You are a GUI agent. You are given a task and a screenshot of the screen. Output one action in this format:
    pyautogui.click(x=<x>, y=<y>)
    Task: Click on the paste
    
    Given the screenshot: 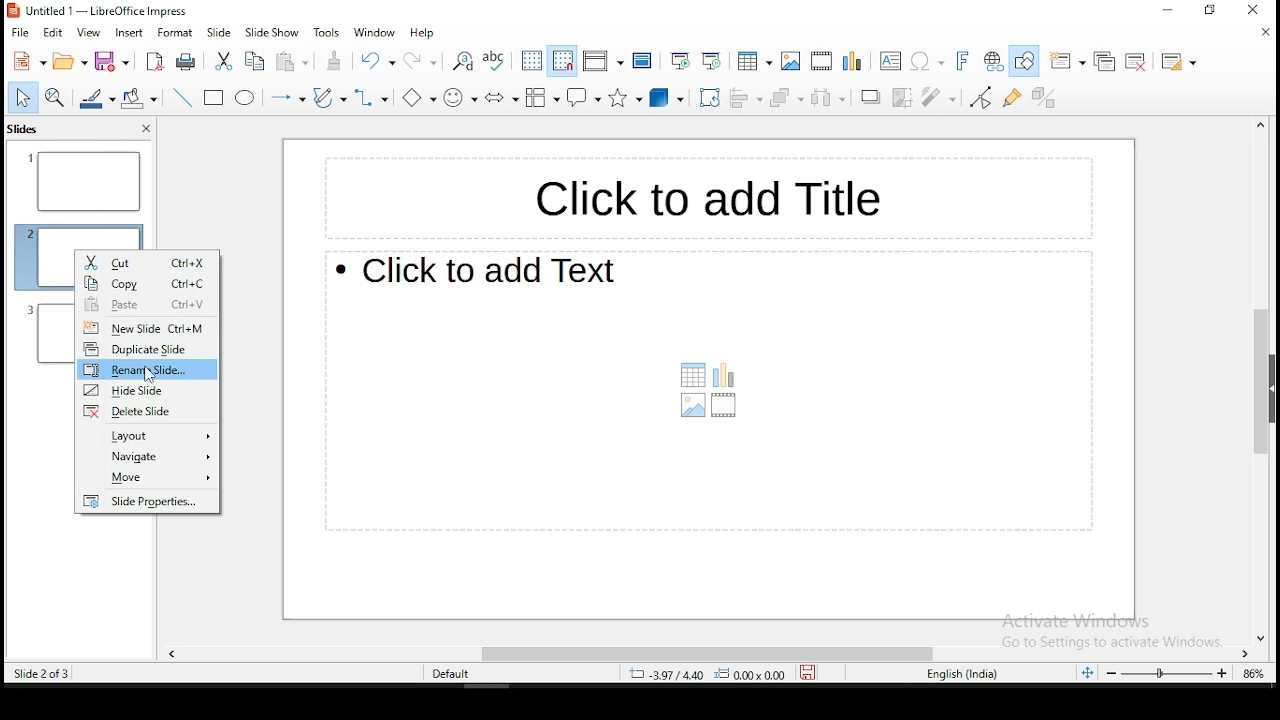 What is the action you would take?
    pyautogui.click(x=292, y=63)
    